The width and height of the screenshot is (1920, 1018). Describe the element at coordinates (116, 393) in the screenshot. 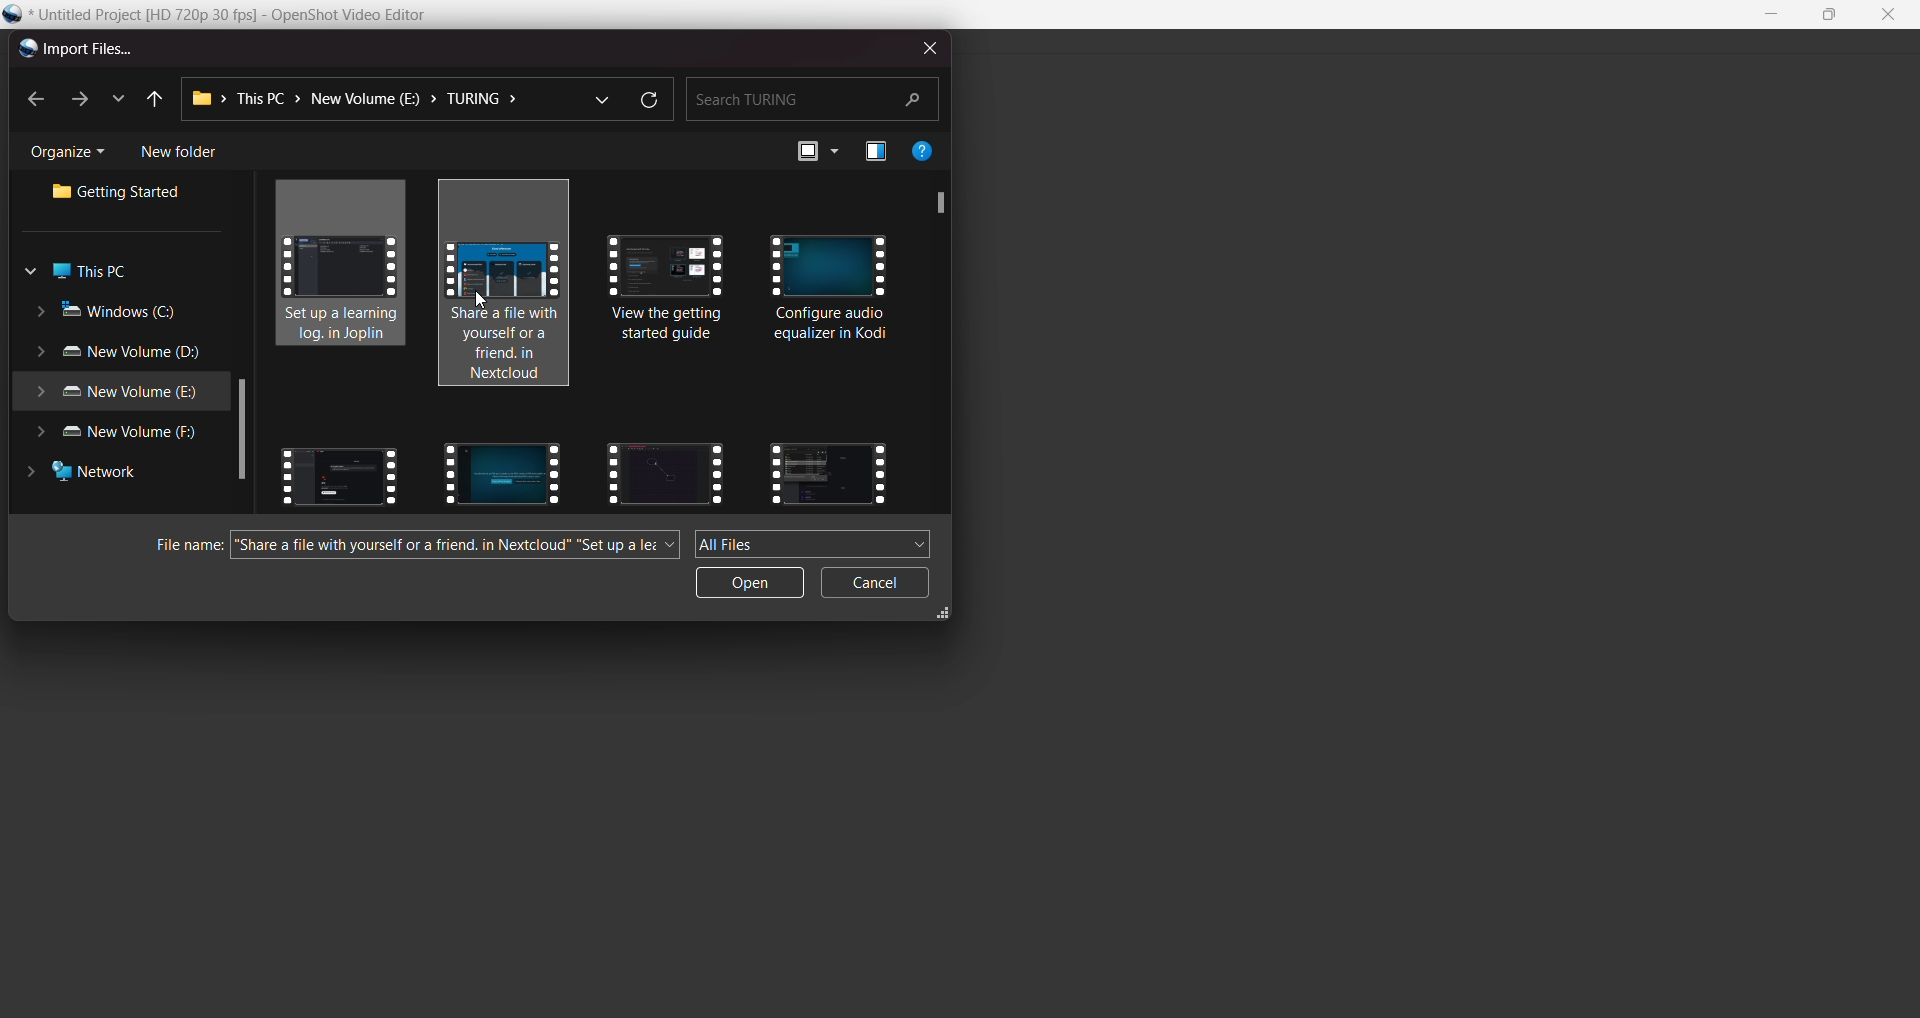

I see `new volume e` at that location.